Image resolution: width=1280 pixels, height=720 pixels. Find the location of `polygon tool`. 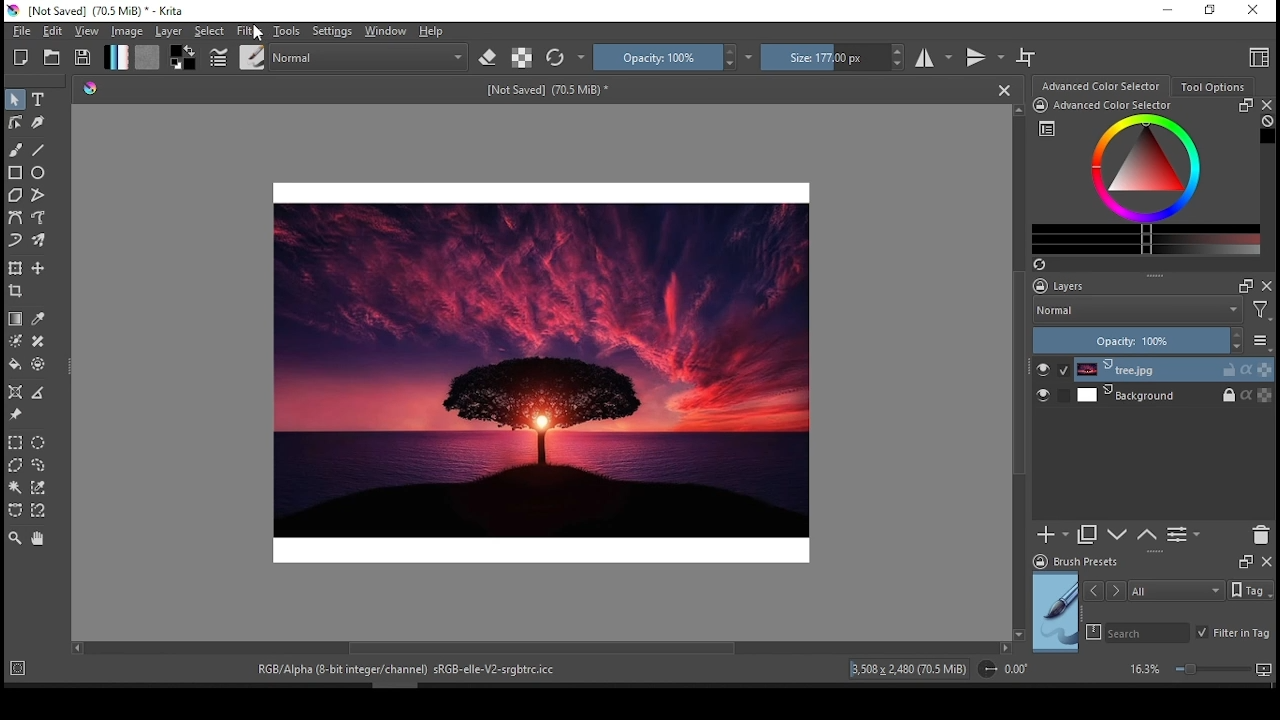

polygon tool is located at coordinates (16, 195).